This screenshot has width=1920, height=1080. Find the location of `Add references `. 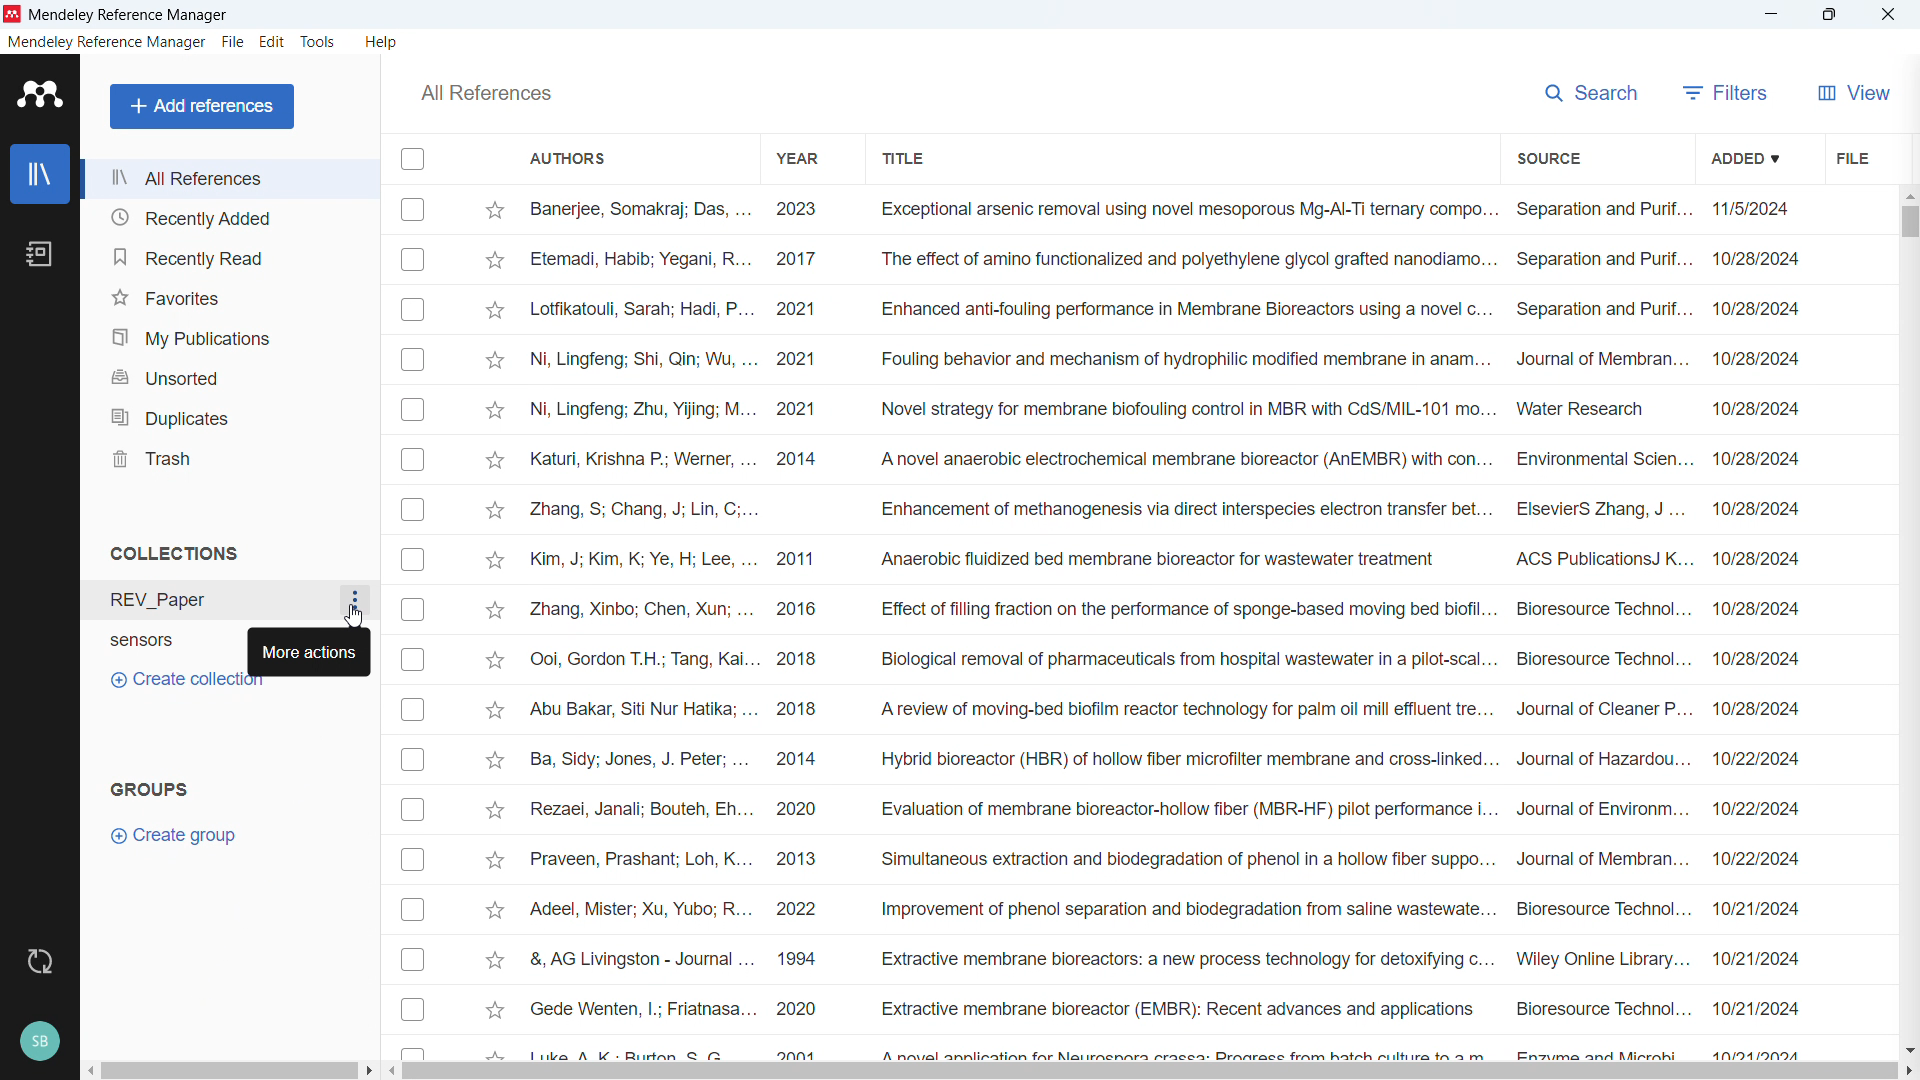

Add references  is located at coordinates (201, 106).